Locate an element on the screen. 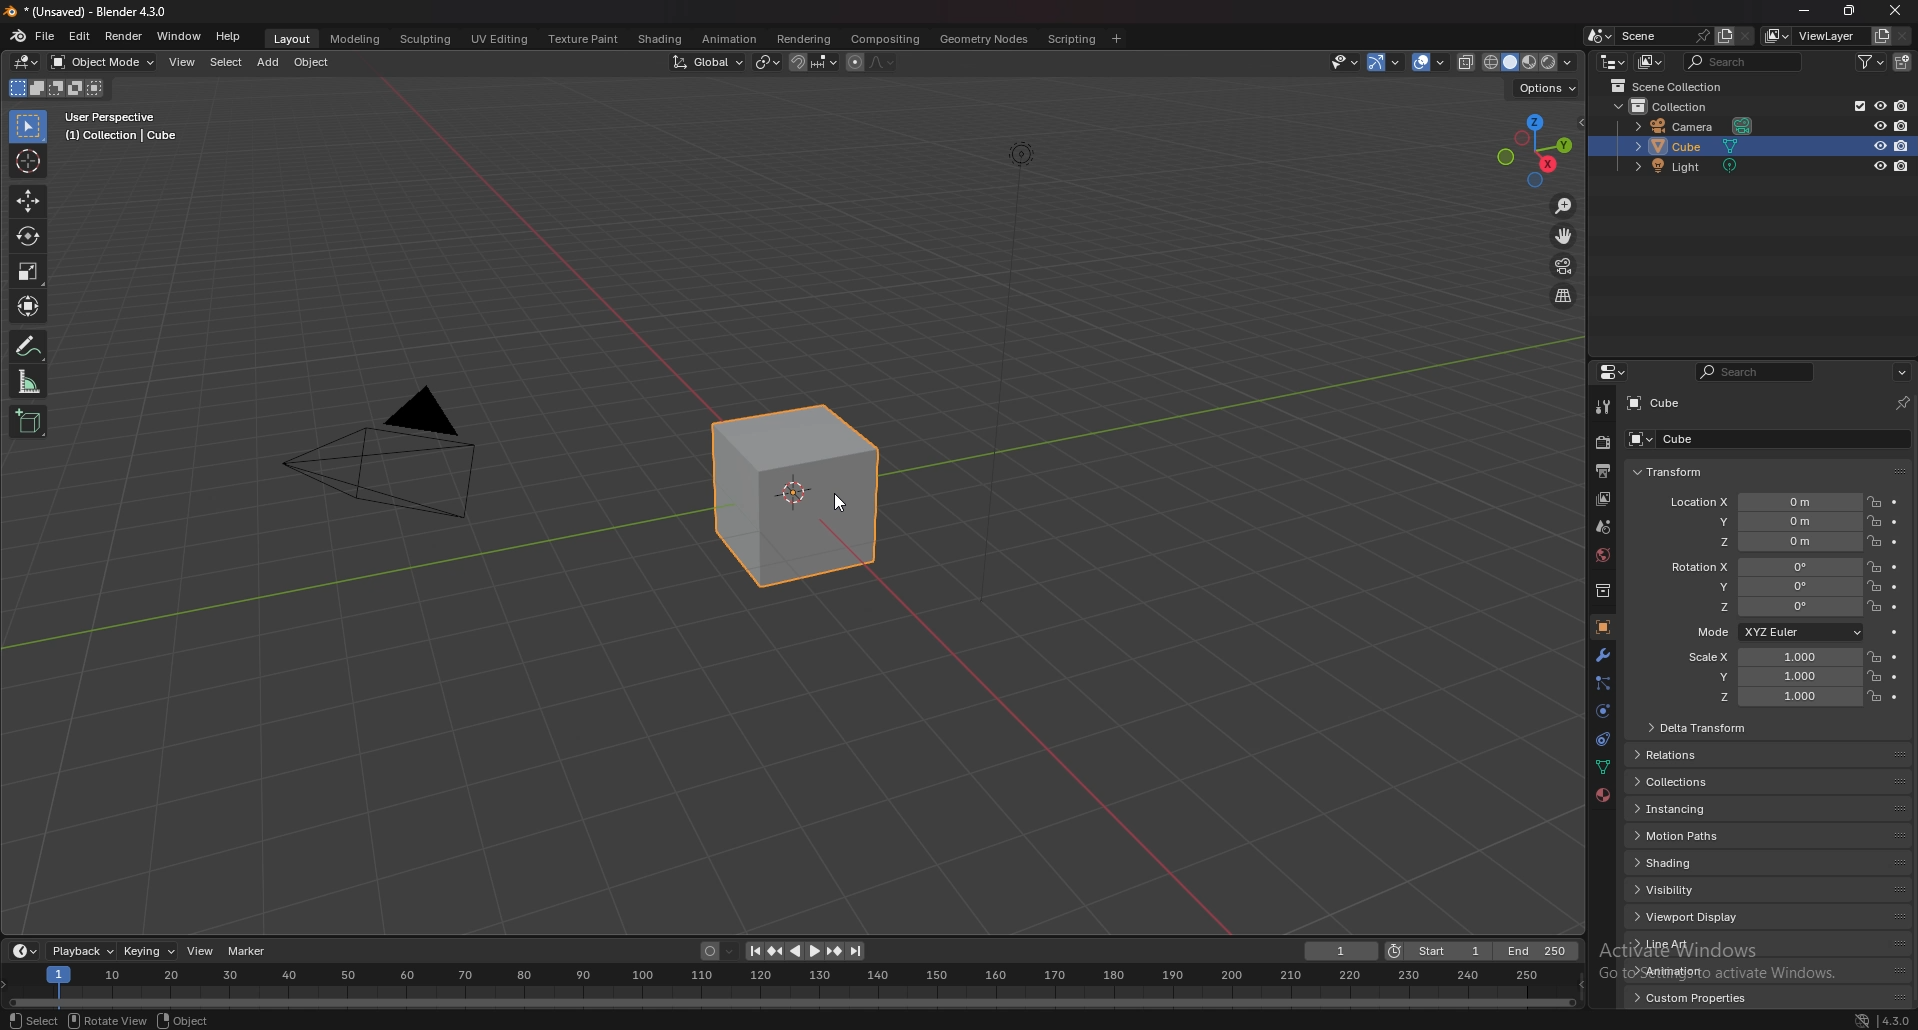 The width and height of the screenshot is (1918, 1030). transform orientation is located at coordinates (707, 63).